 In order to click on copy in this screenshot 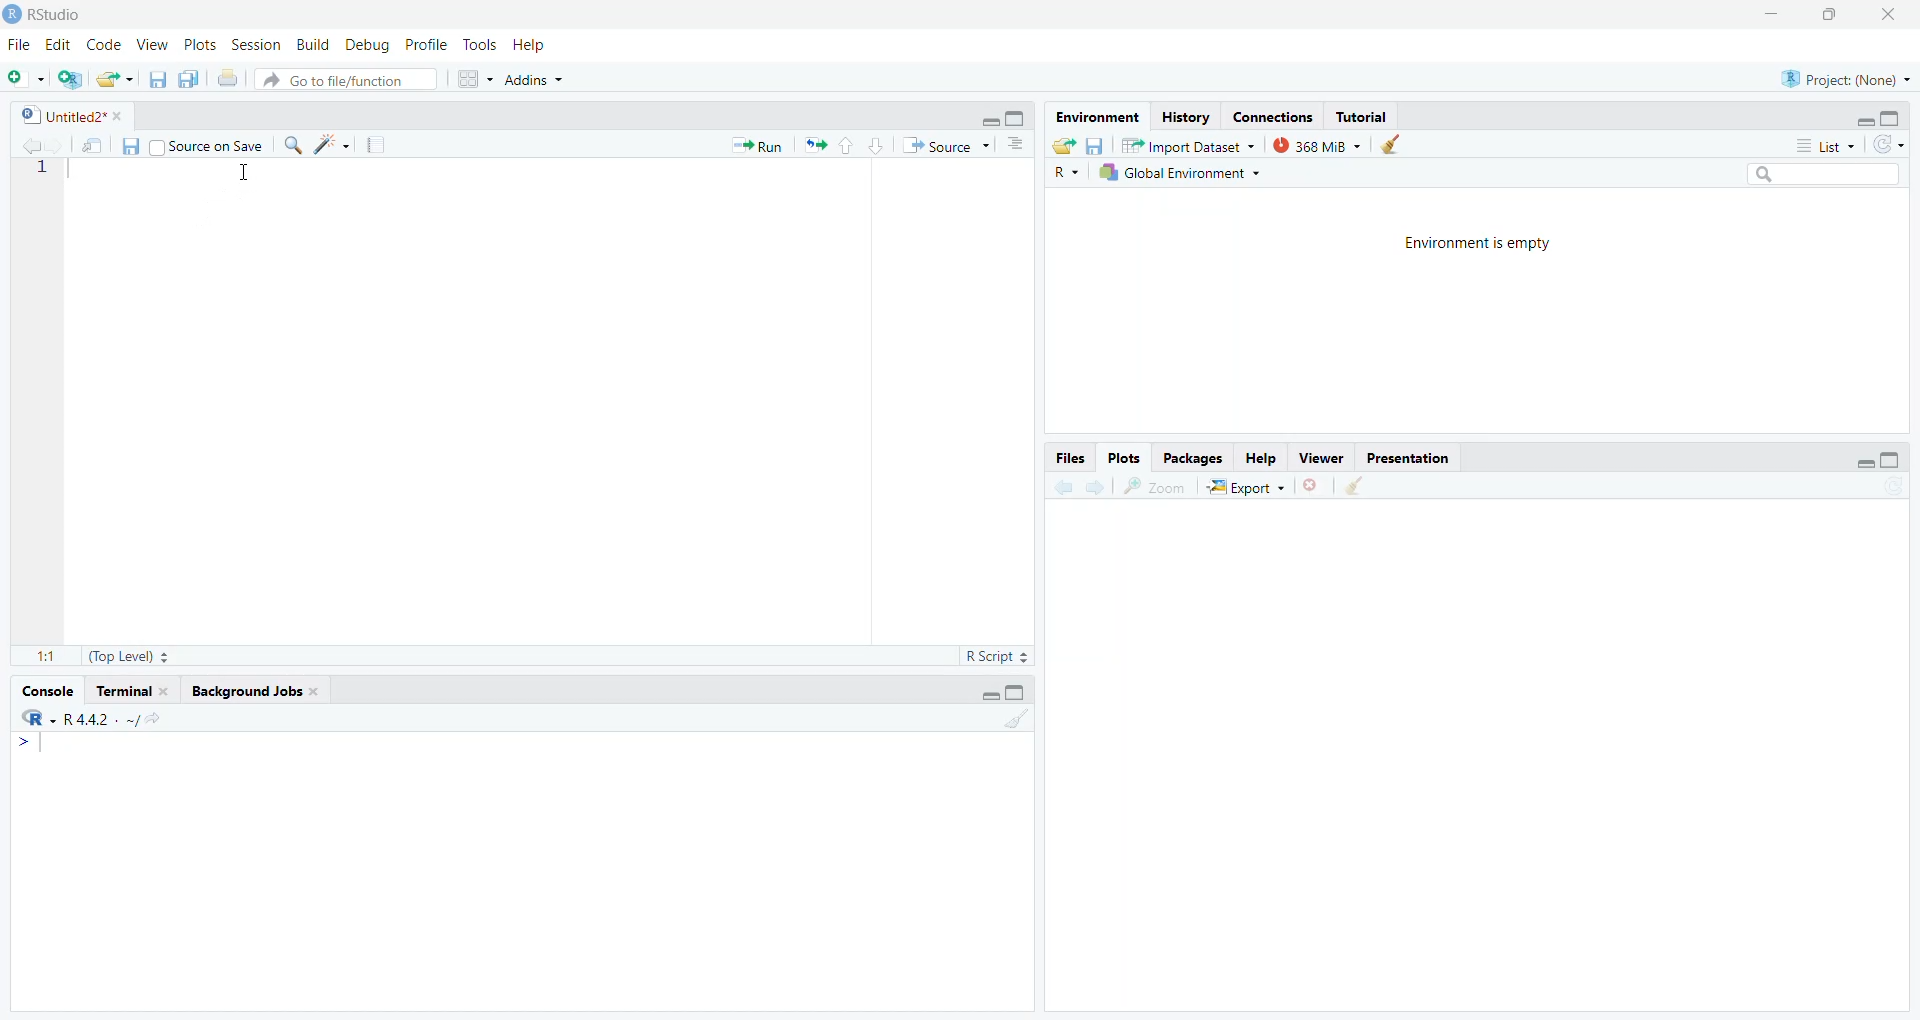, I will do `click(188, 81)`.